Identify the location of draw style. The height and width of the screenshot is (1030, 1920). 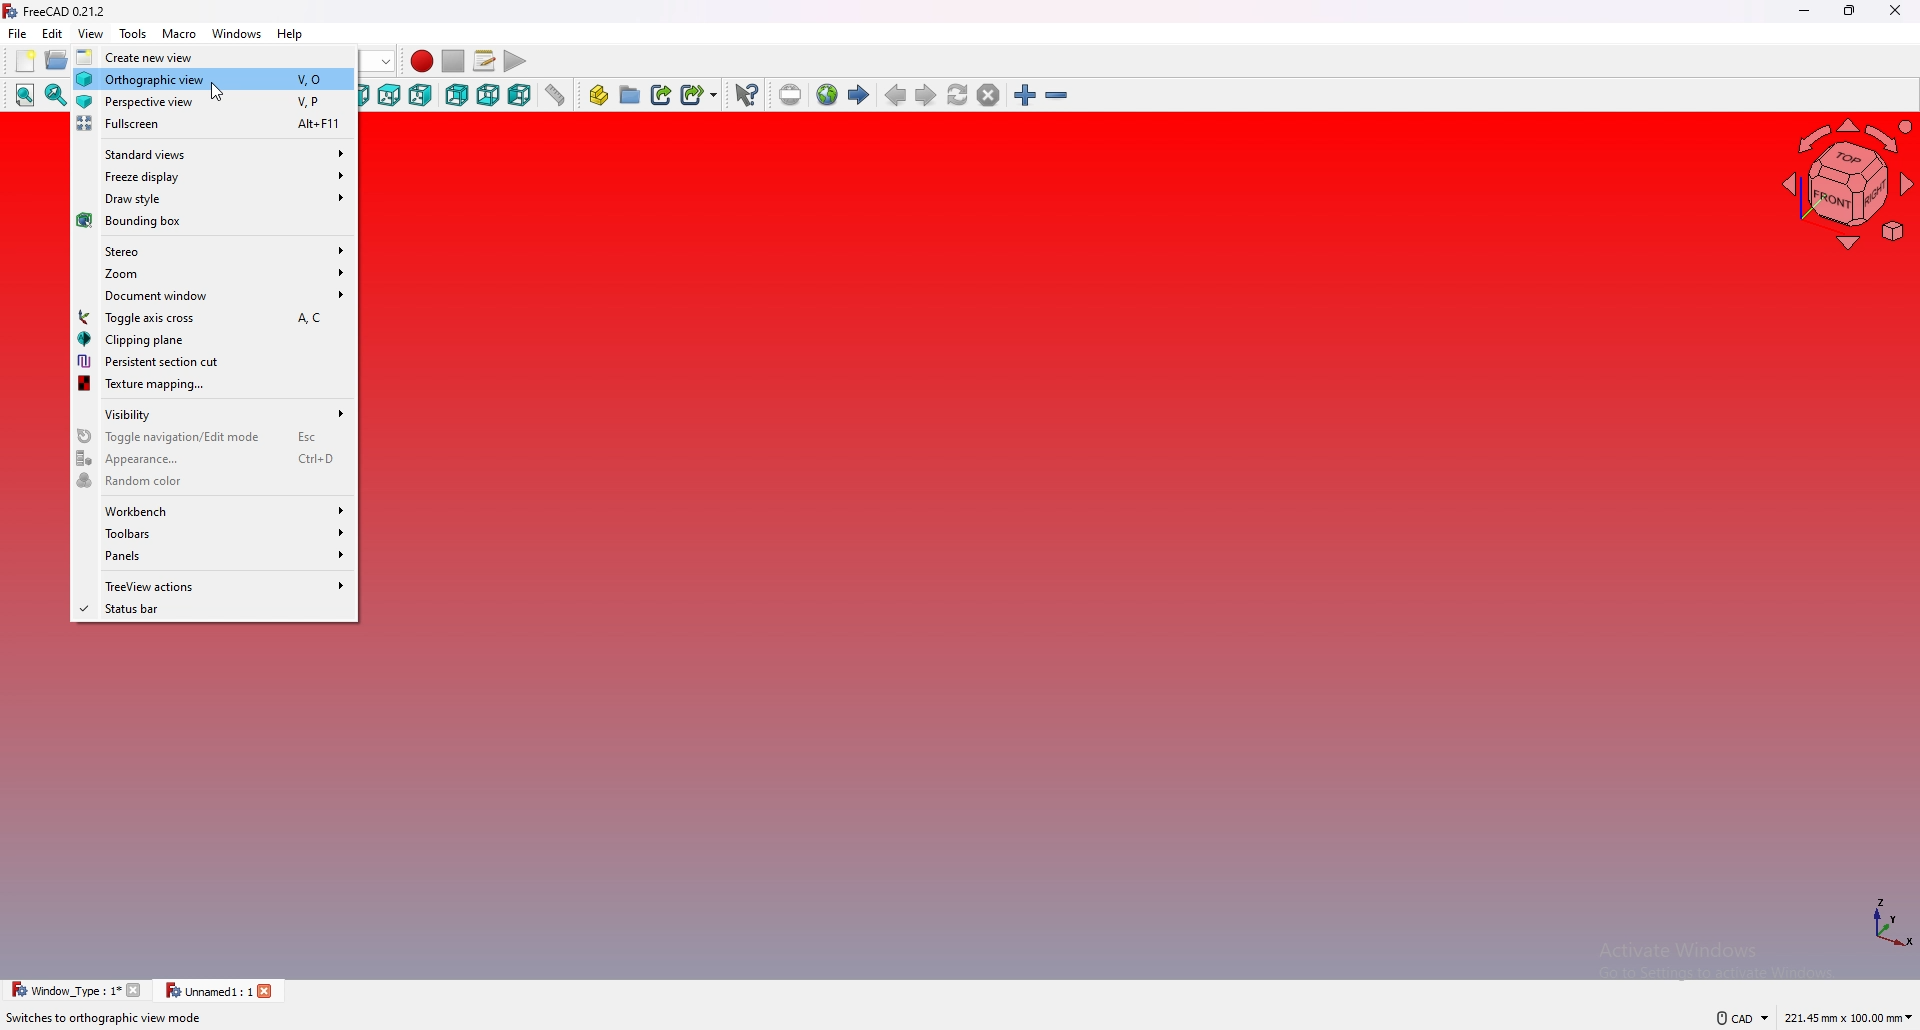
(213, 199).